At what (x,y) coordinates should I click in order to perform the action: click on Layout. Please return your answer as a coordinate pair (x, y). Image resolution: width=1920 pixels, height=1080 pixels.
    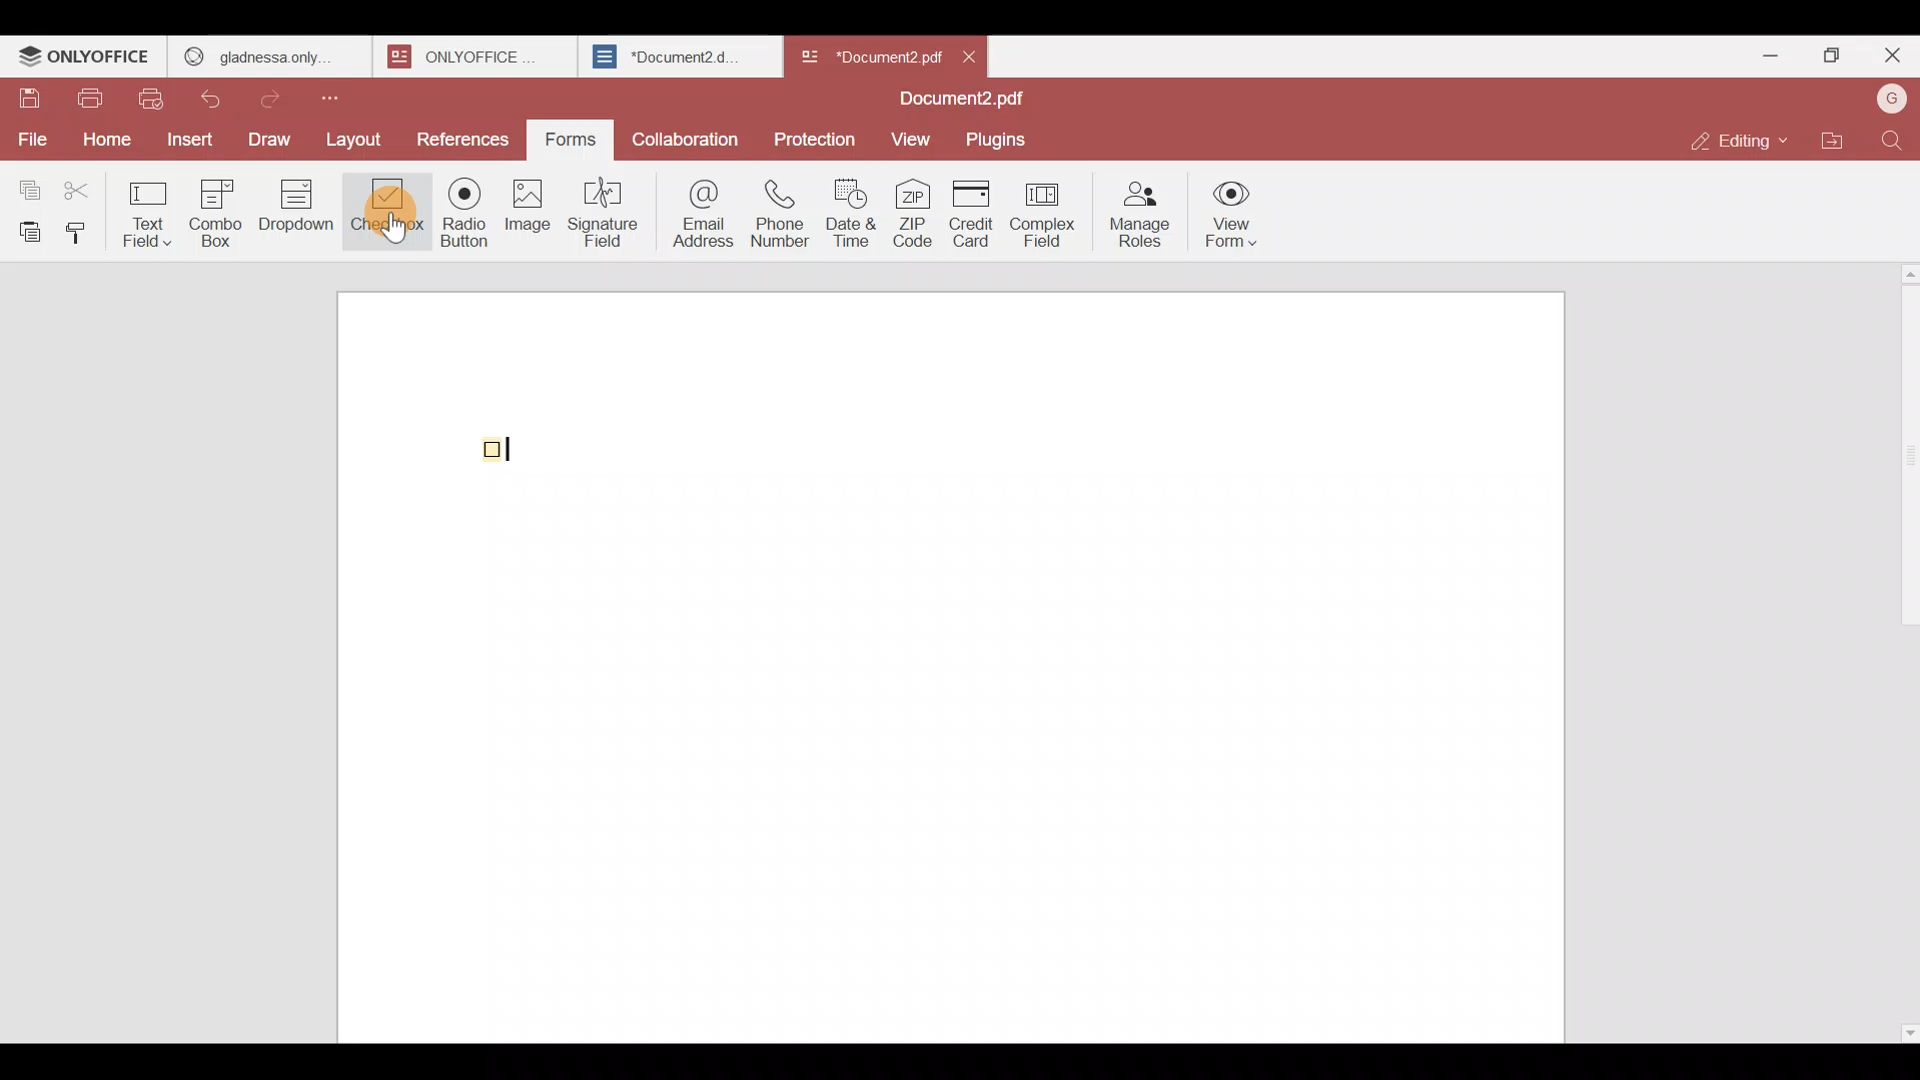
    Looking at the image, I should click on (362, 137).